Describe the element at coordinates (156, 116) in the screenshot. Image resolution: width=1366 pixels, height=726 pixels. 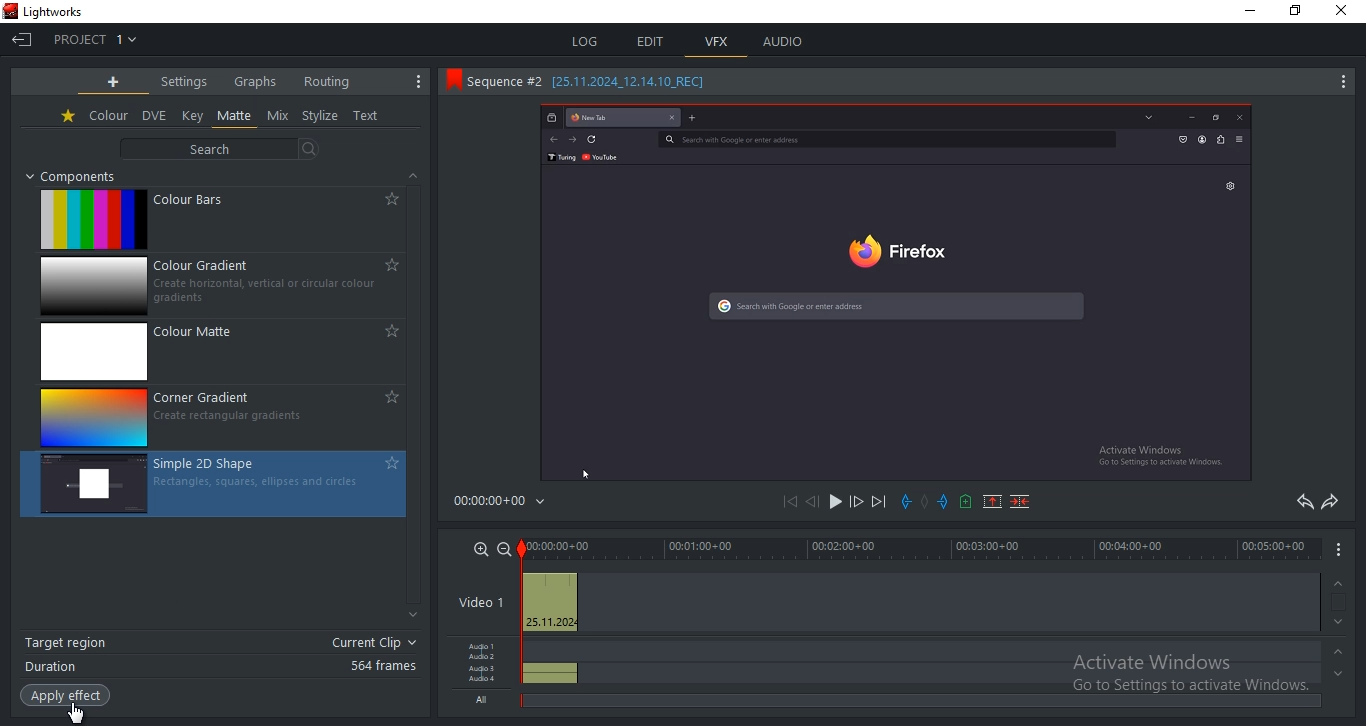
I see `dve` at that location.